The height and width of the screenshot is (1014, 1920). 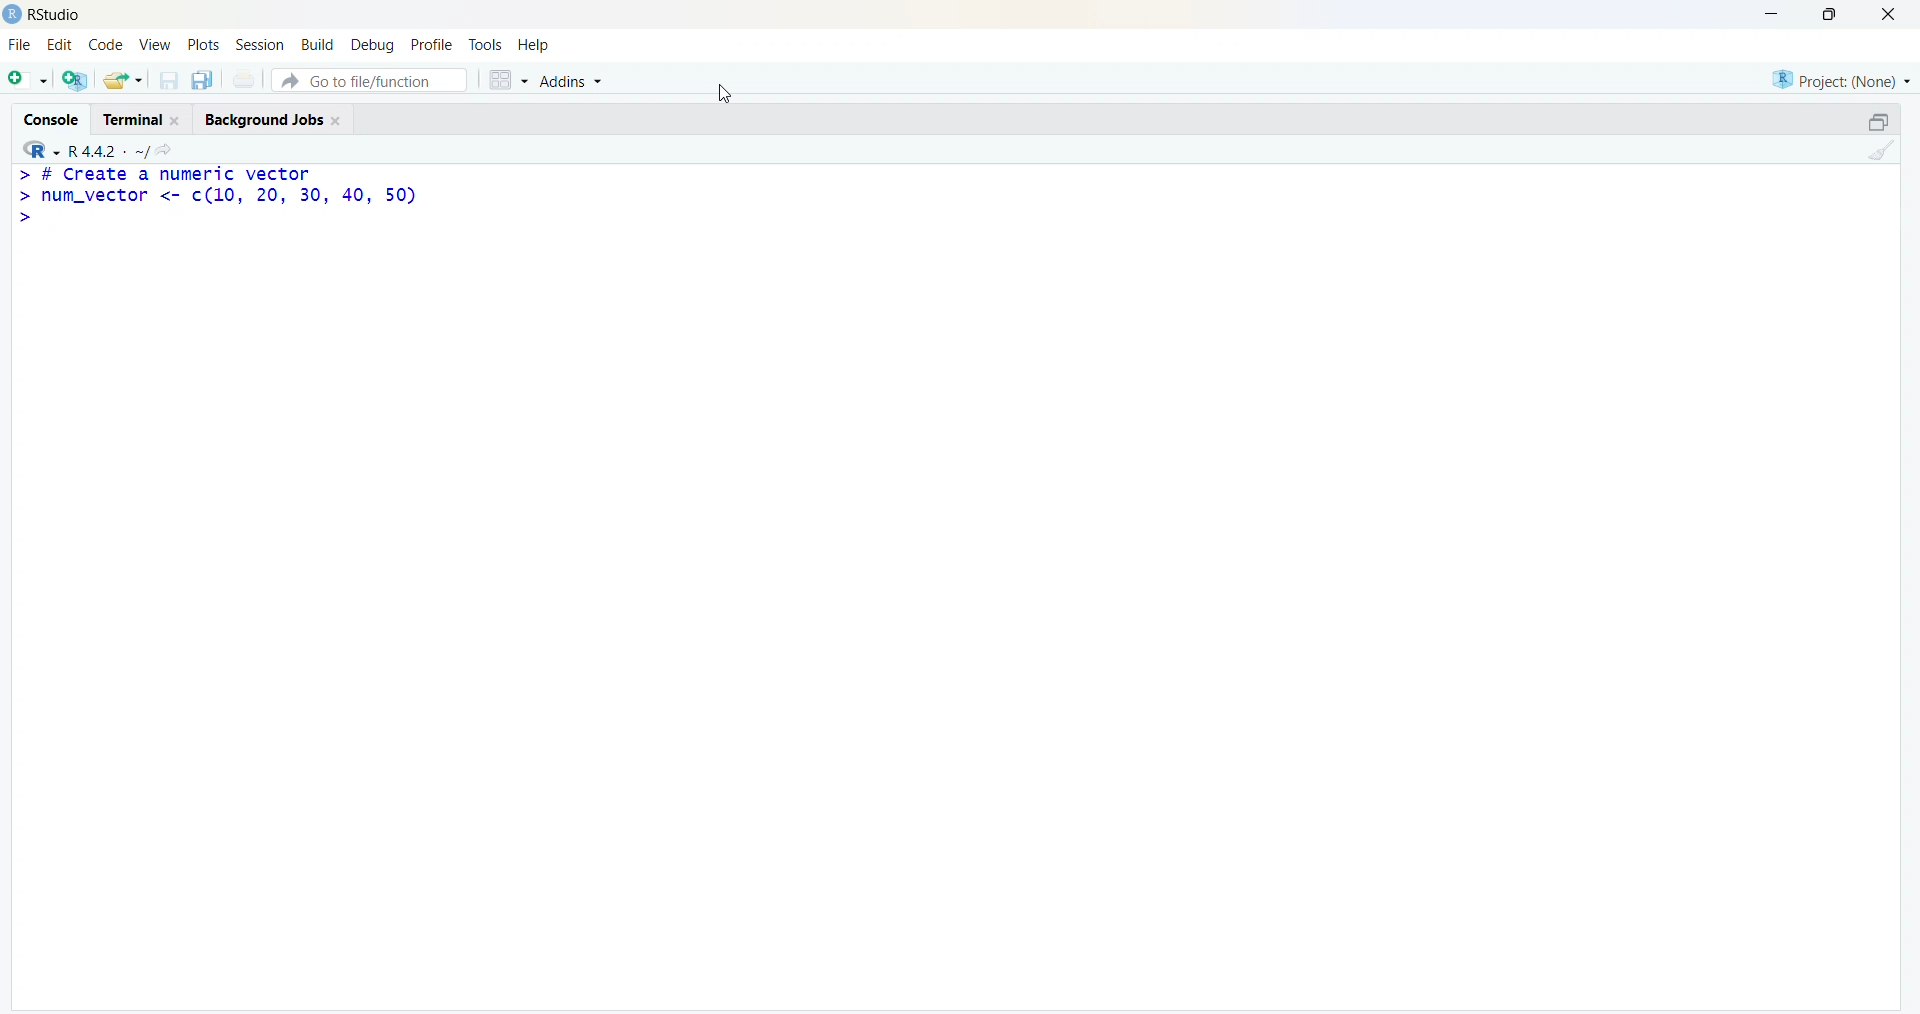 I want to click on plots, so click(x=202, y=44).